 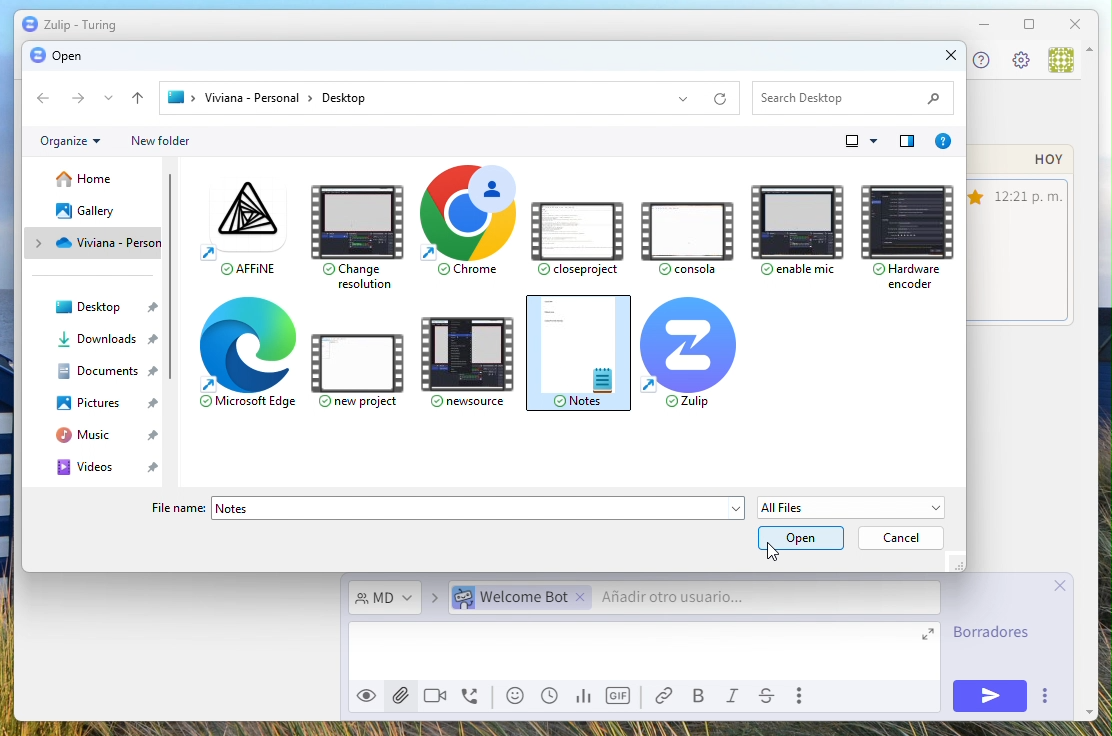 What do you see at coordinates (435, 694) in the screenshot?
I see `Videocall` at bounding box center [435, 694].